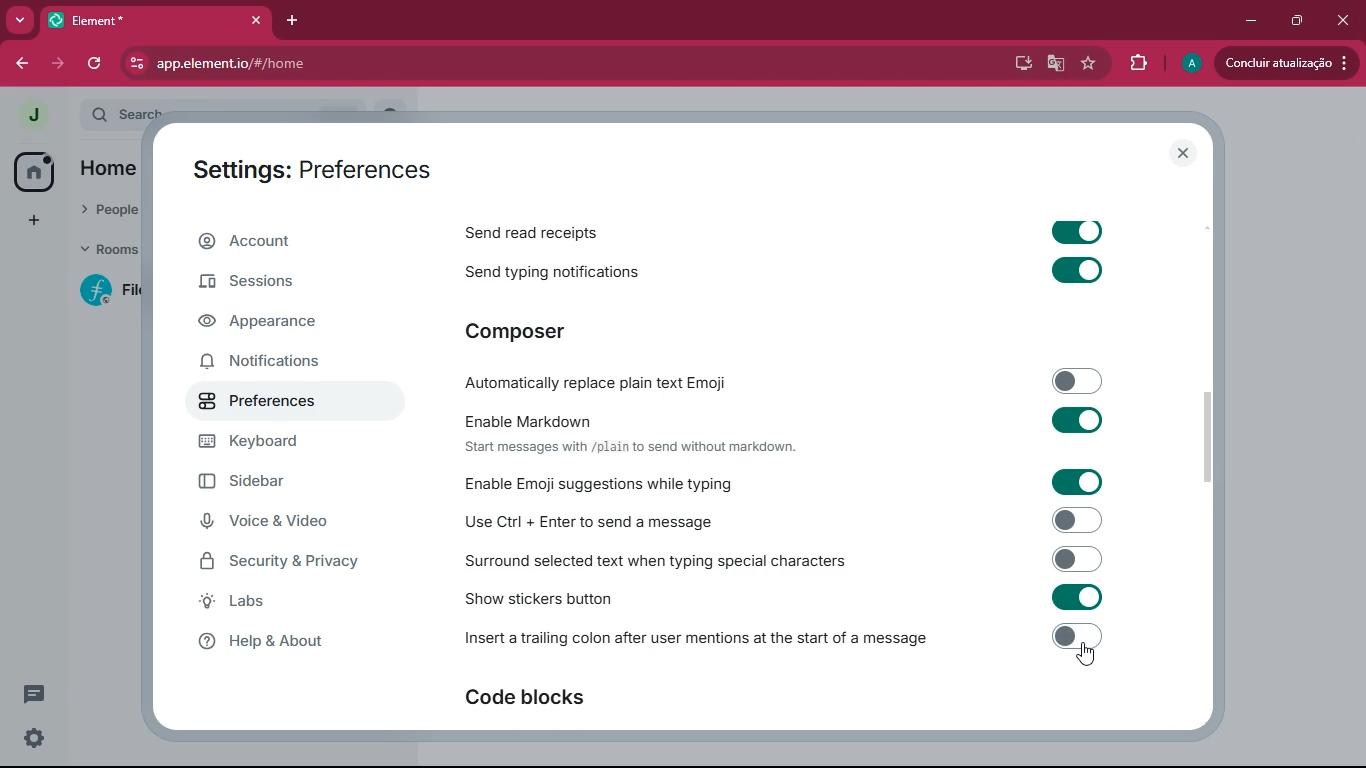 This screenshot has height=768, width=1366. What do you see at coordinates (1345, 21) in the screenshot?
I see `close` at bounding box center [1345, 21].